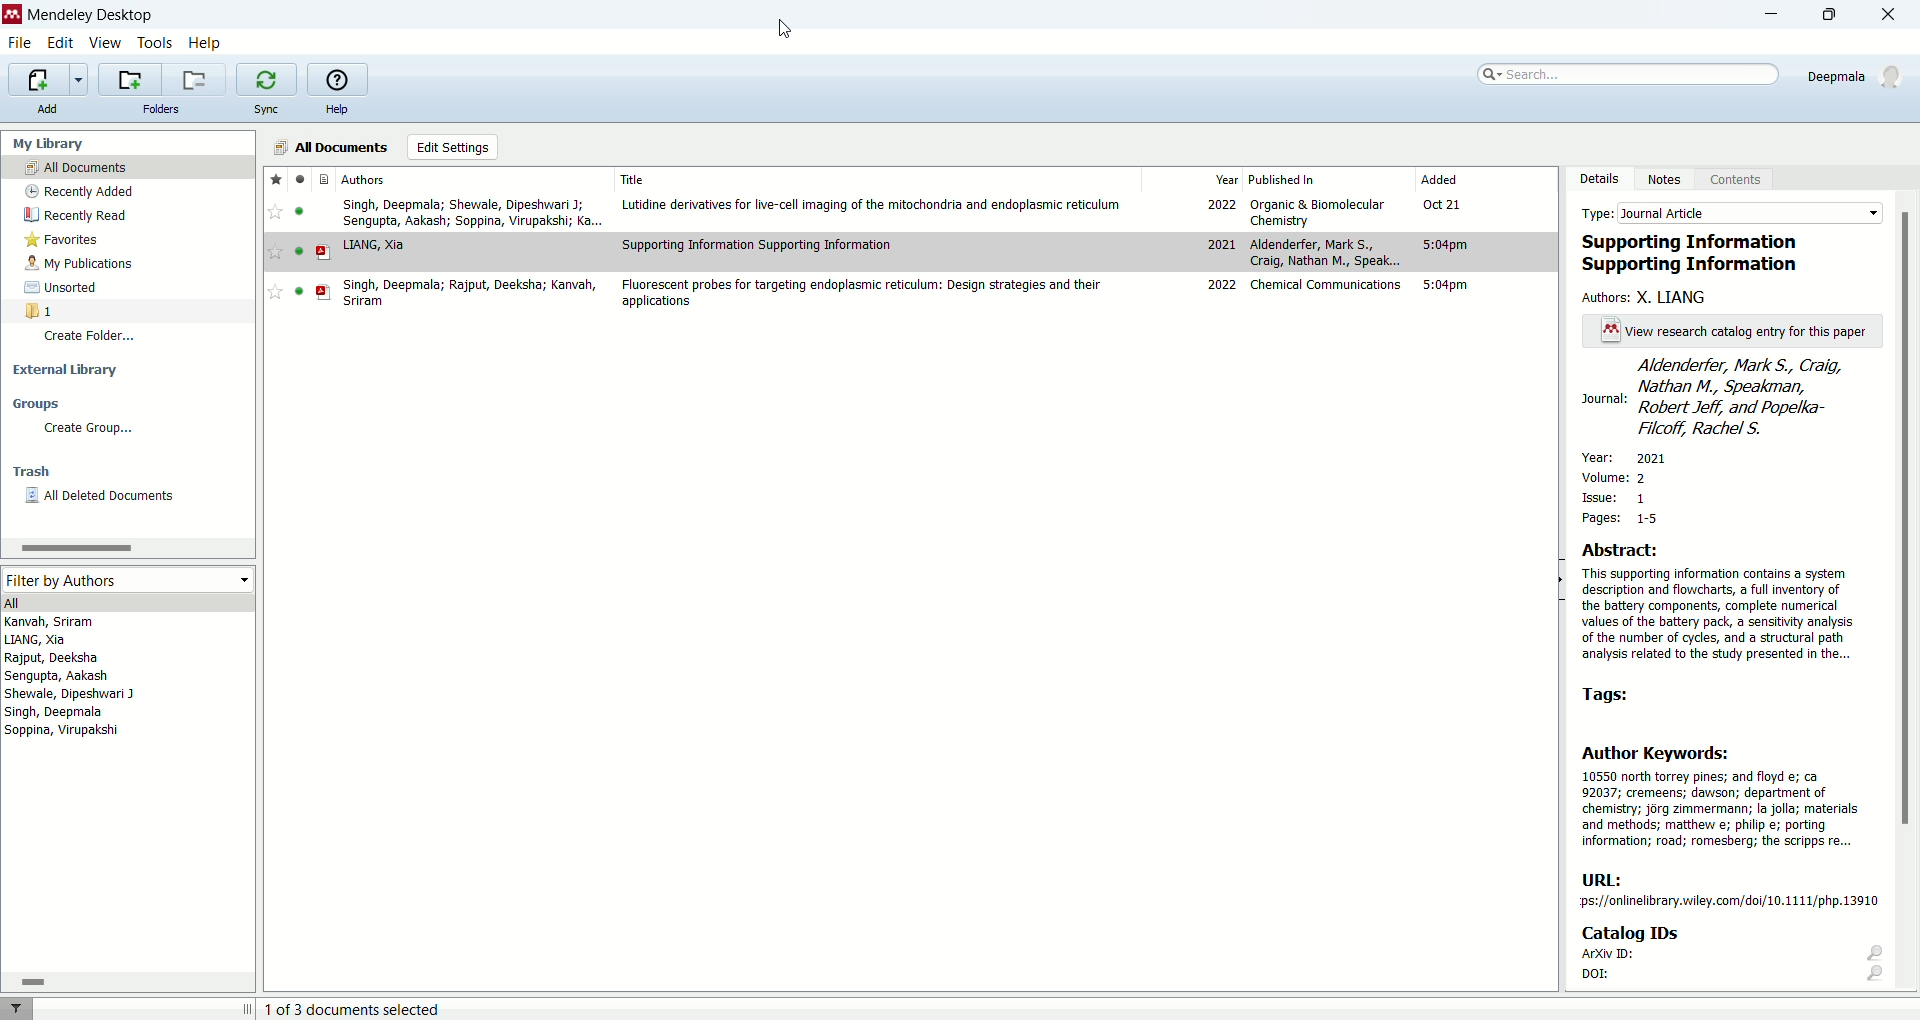 The height and width of the screenshot is (1020, 1920). I want to click on Fluorescent probes for targeting endoplasmic reticulum: Design strategies and their applications, so click(860, 293).